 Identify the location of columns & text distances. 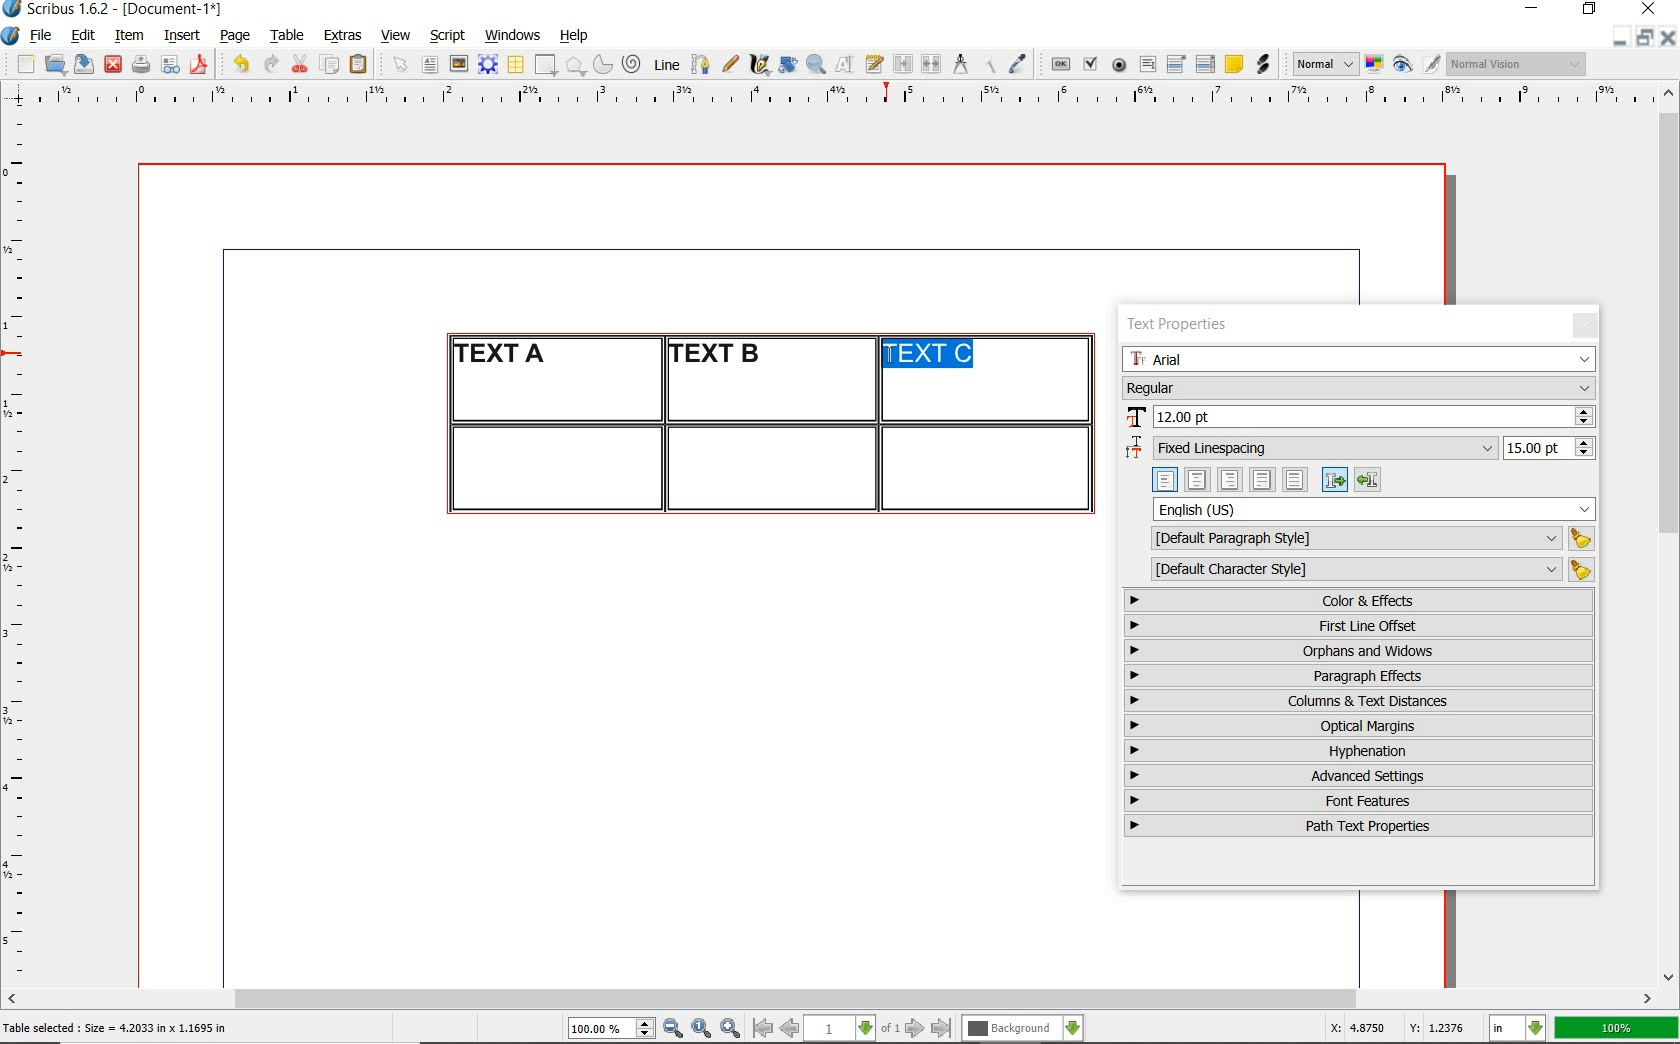
(1363, 701).